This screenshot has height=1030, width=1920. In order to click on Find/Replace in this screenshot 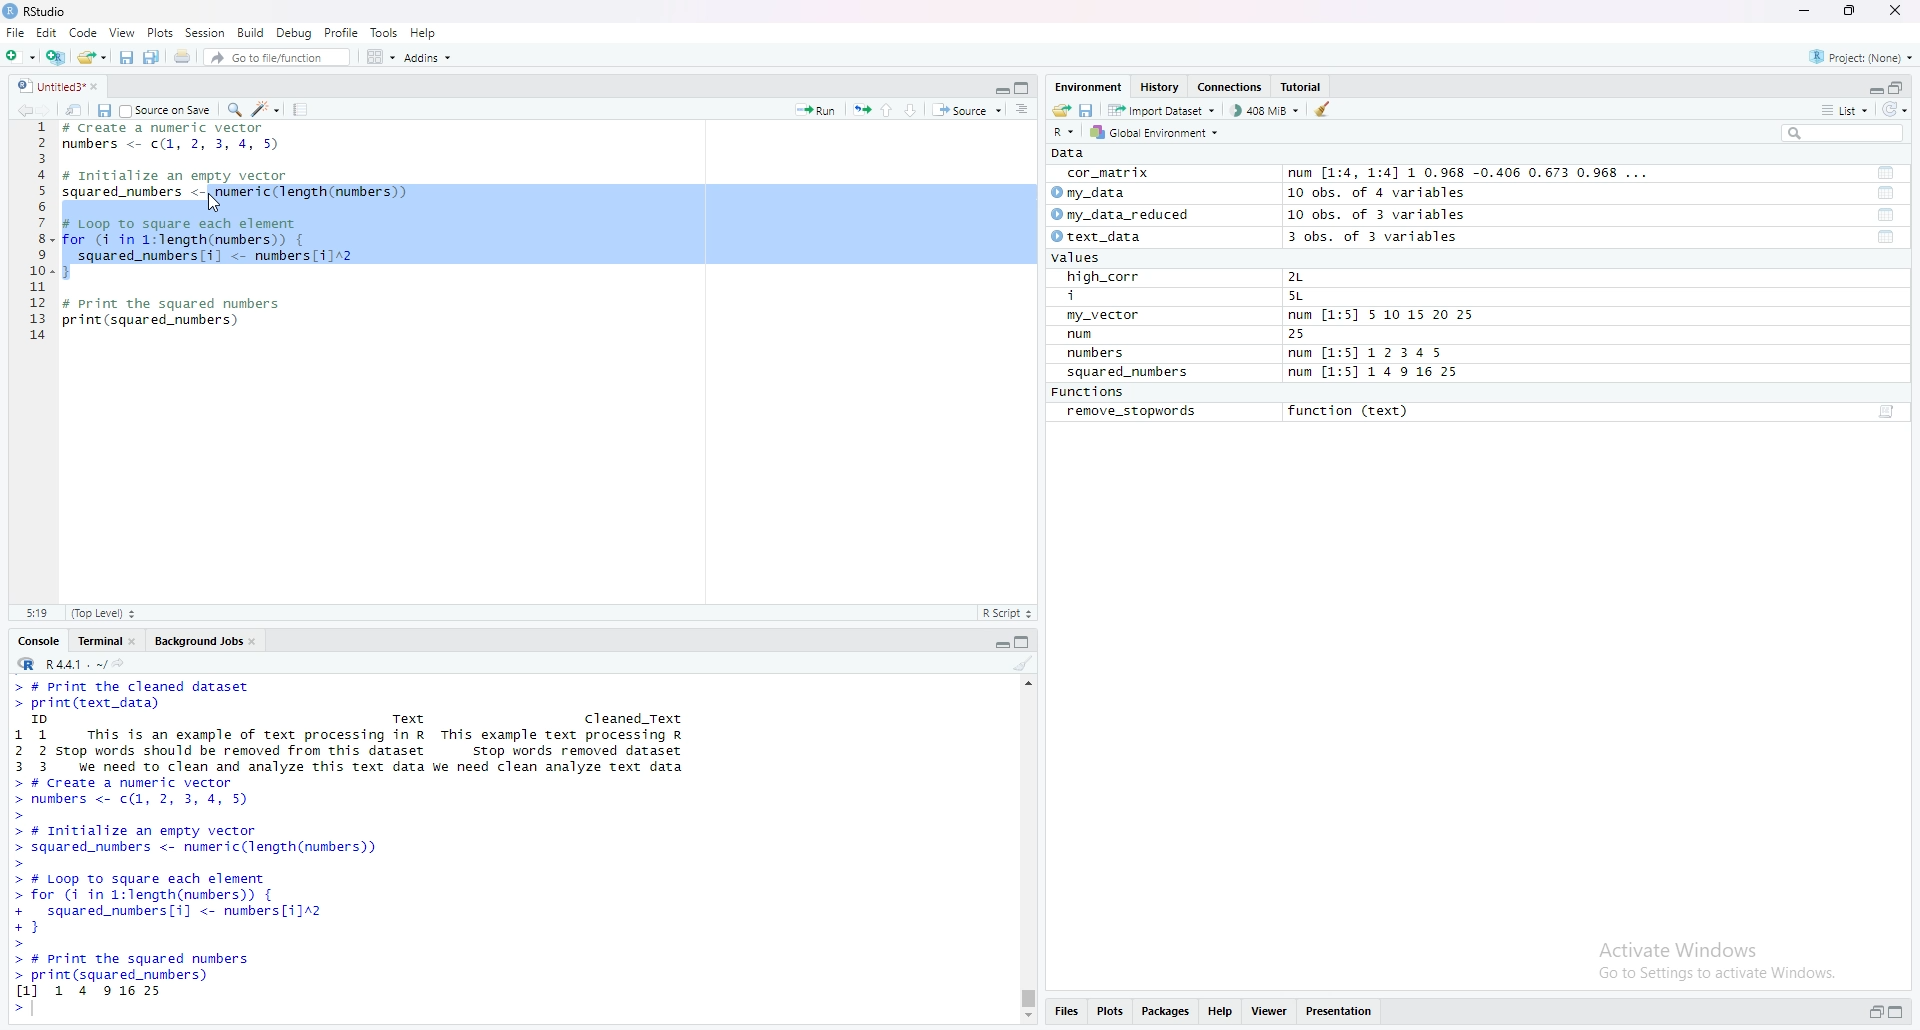, I will do `click(234, 108)`.